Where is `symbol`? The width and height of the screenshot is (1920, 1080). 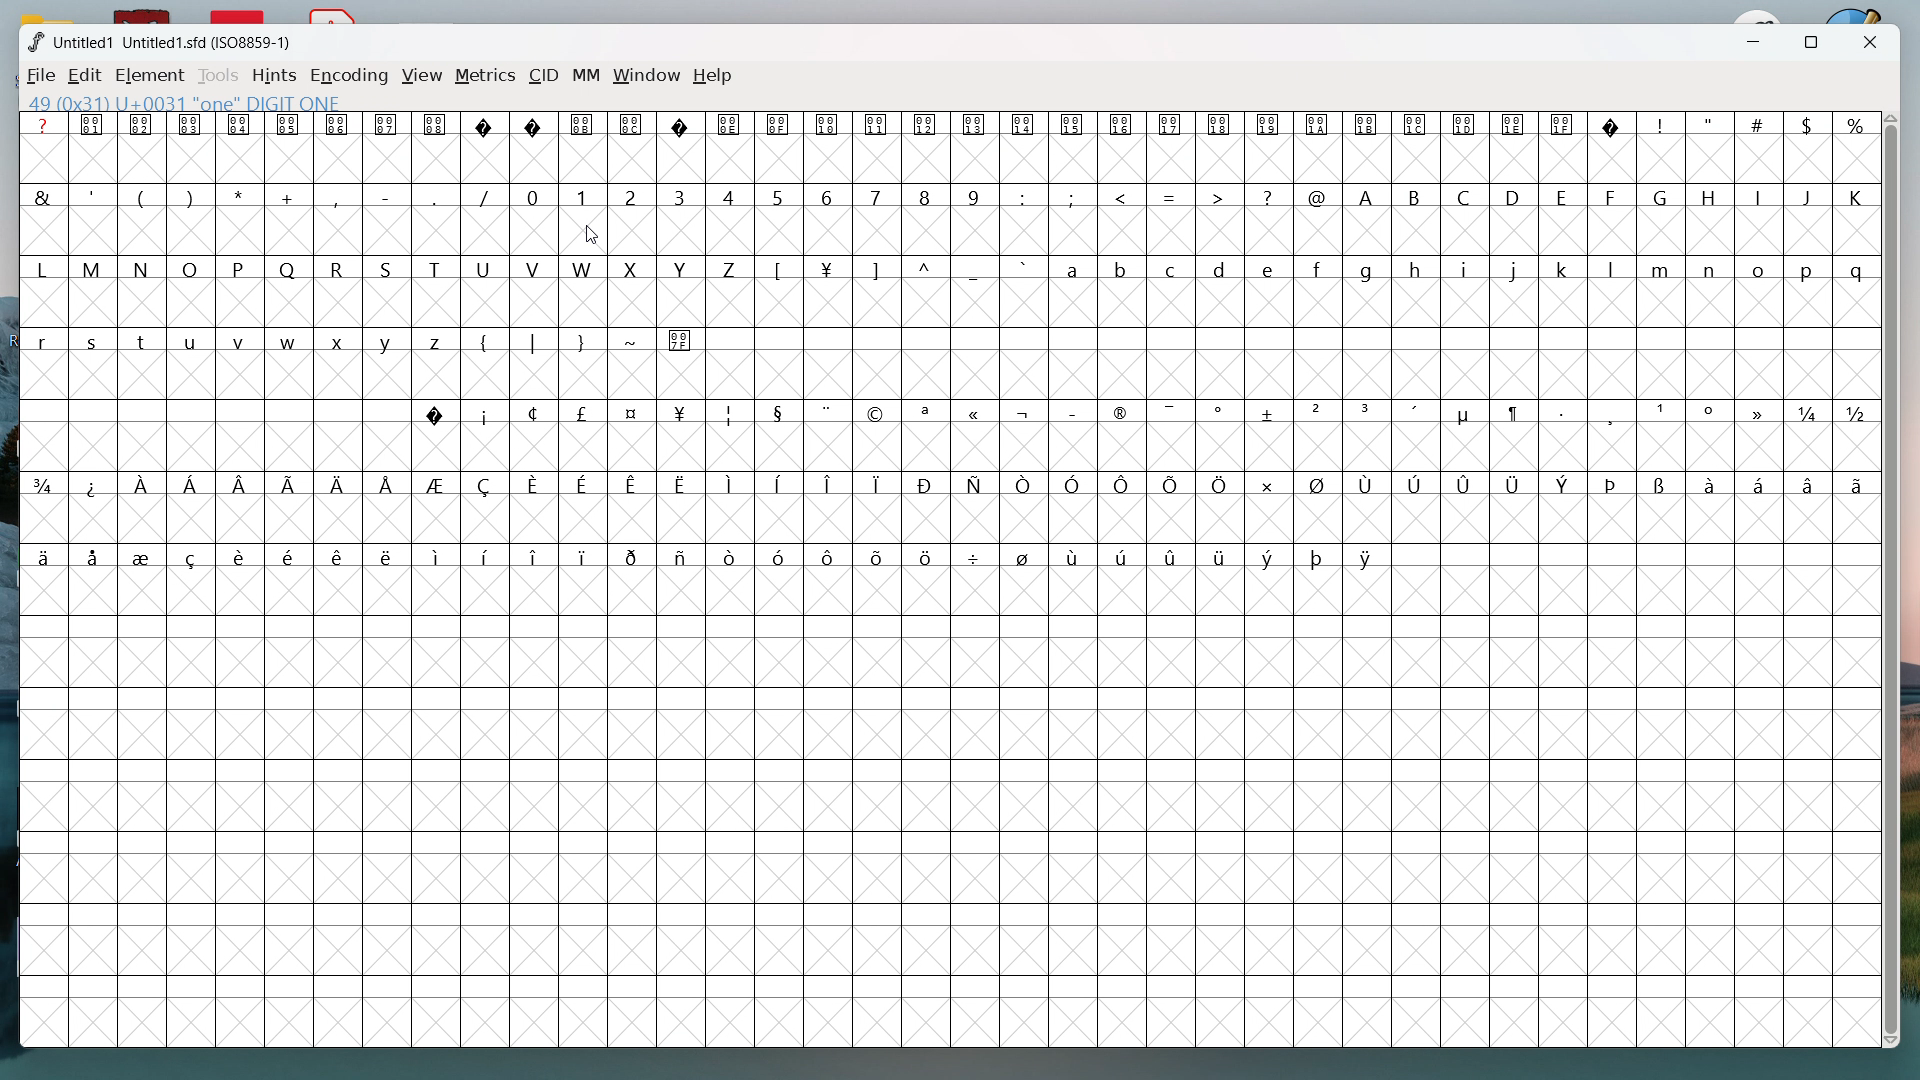
symbol is located at coordinates (1268, 124).